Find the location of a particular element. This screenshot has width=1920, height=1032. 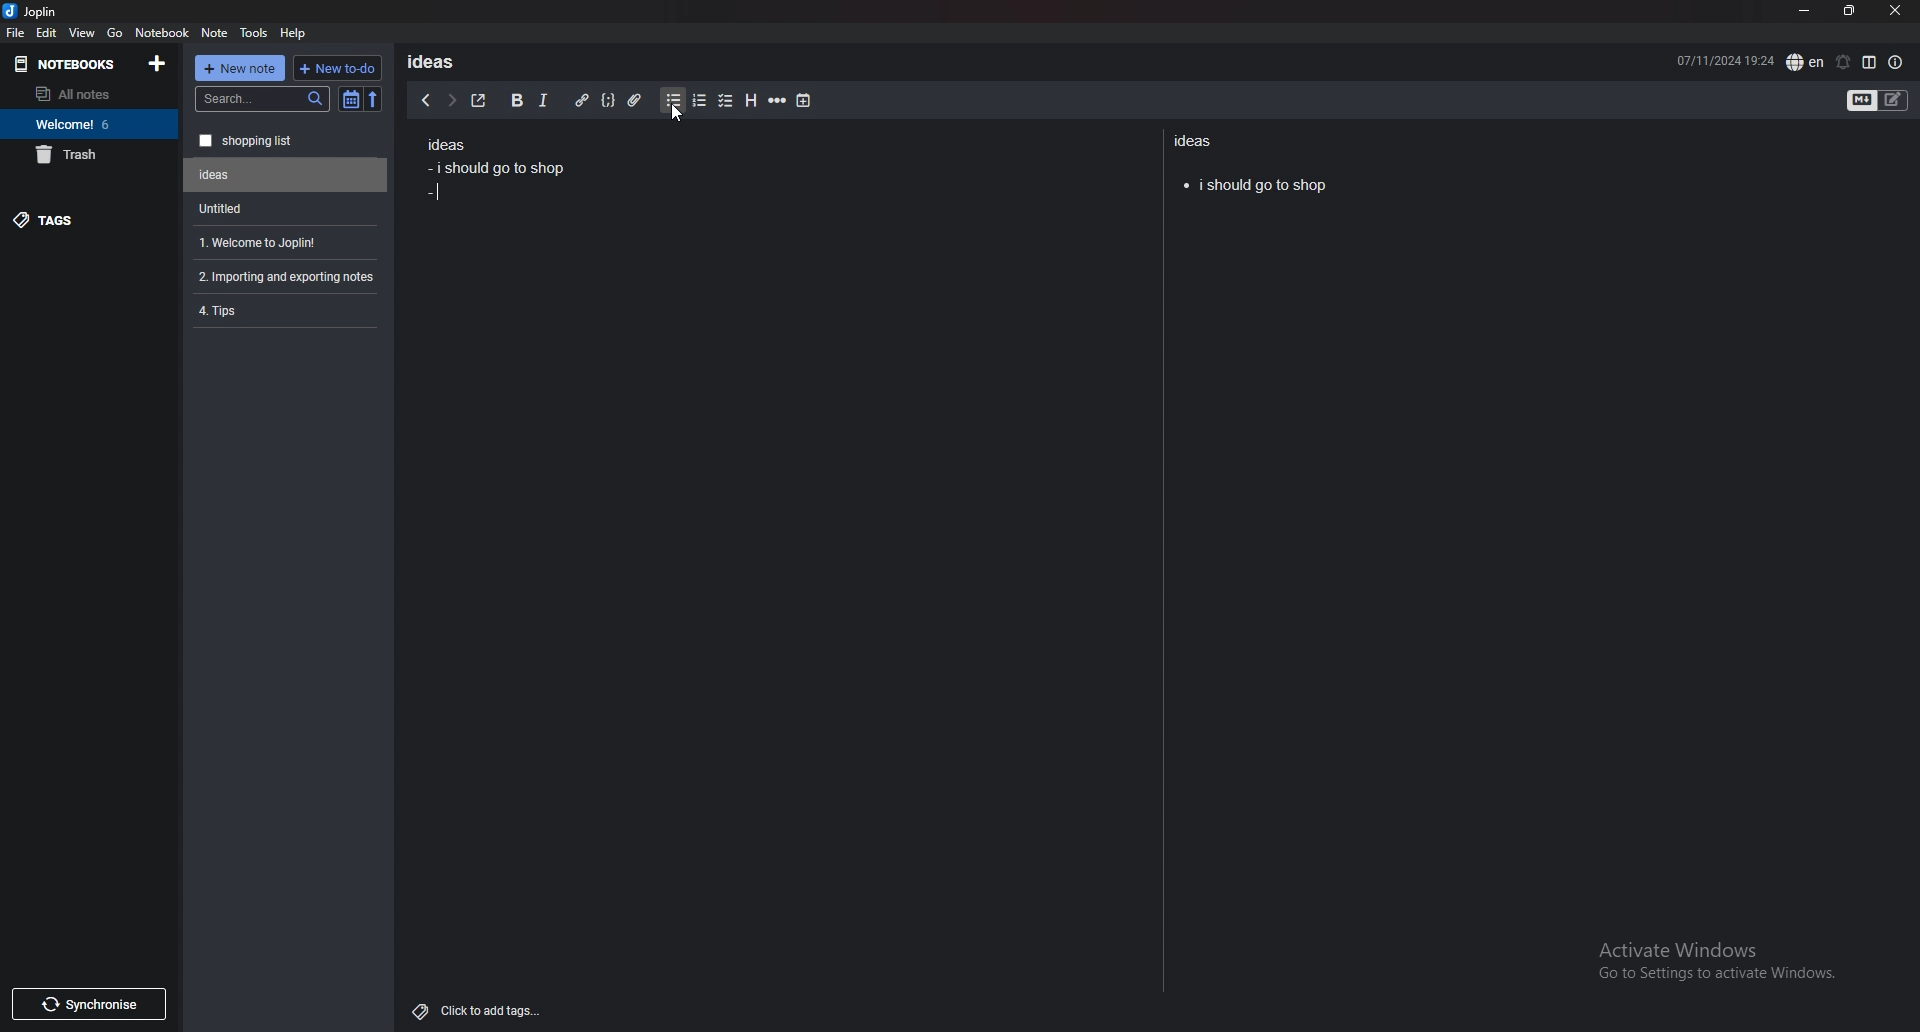

heading is located at coordinates (749, 101).